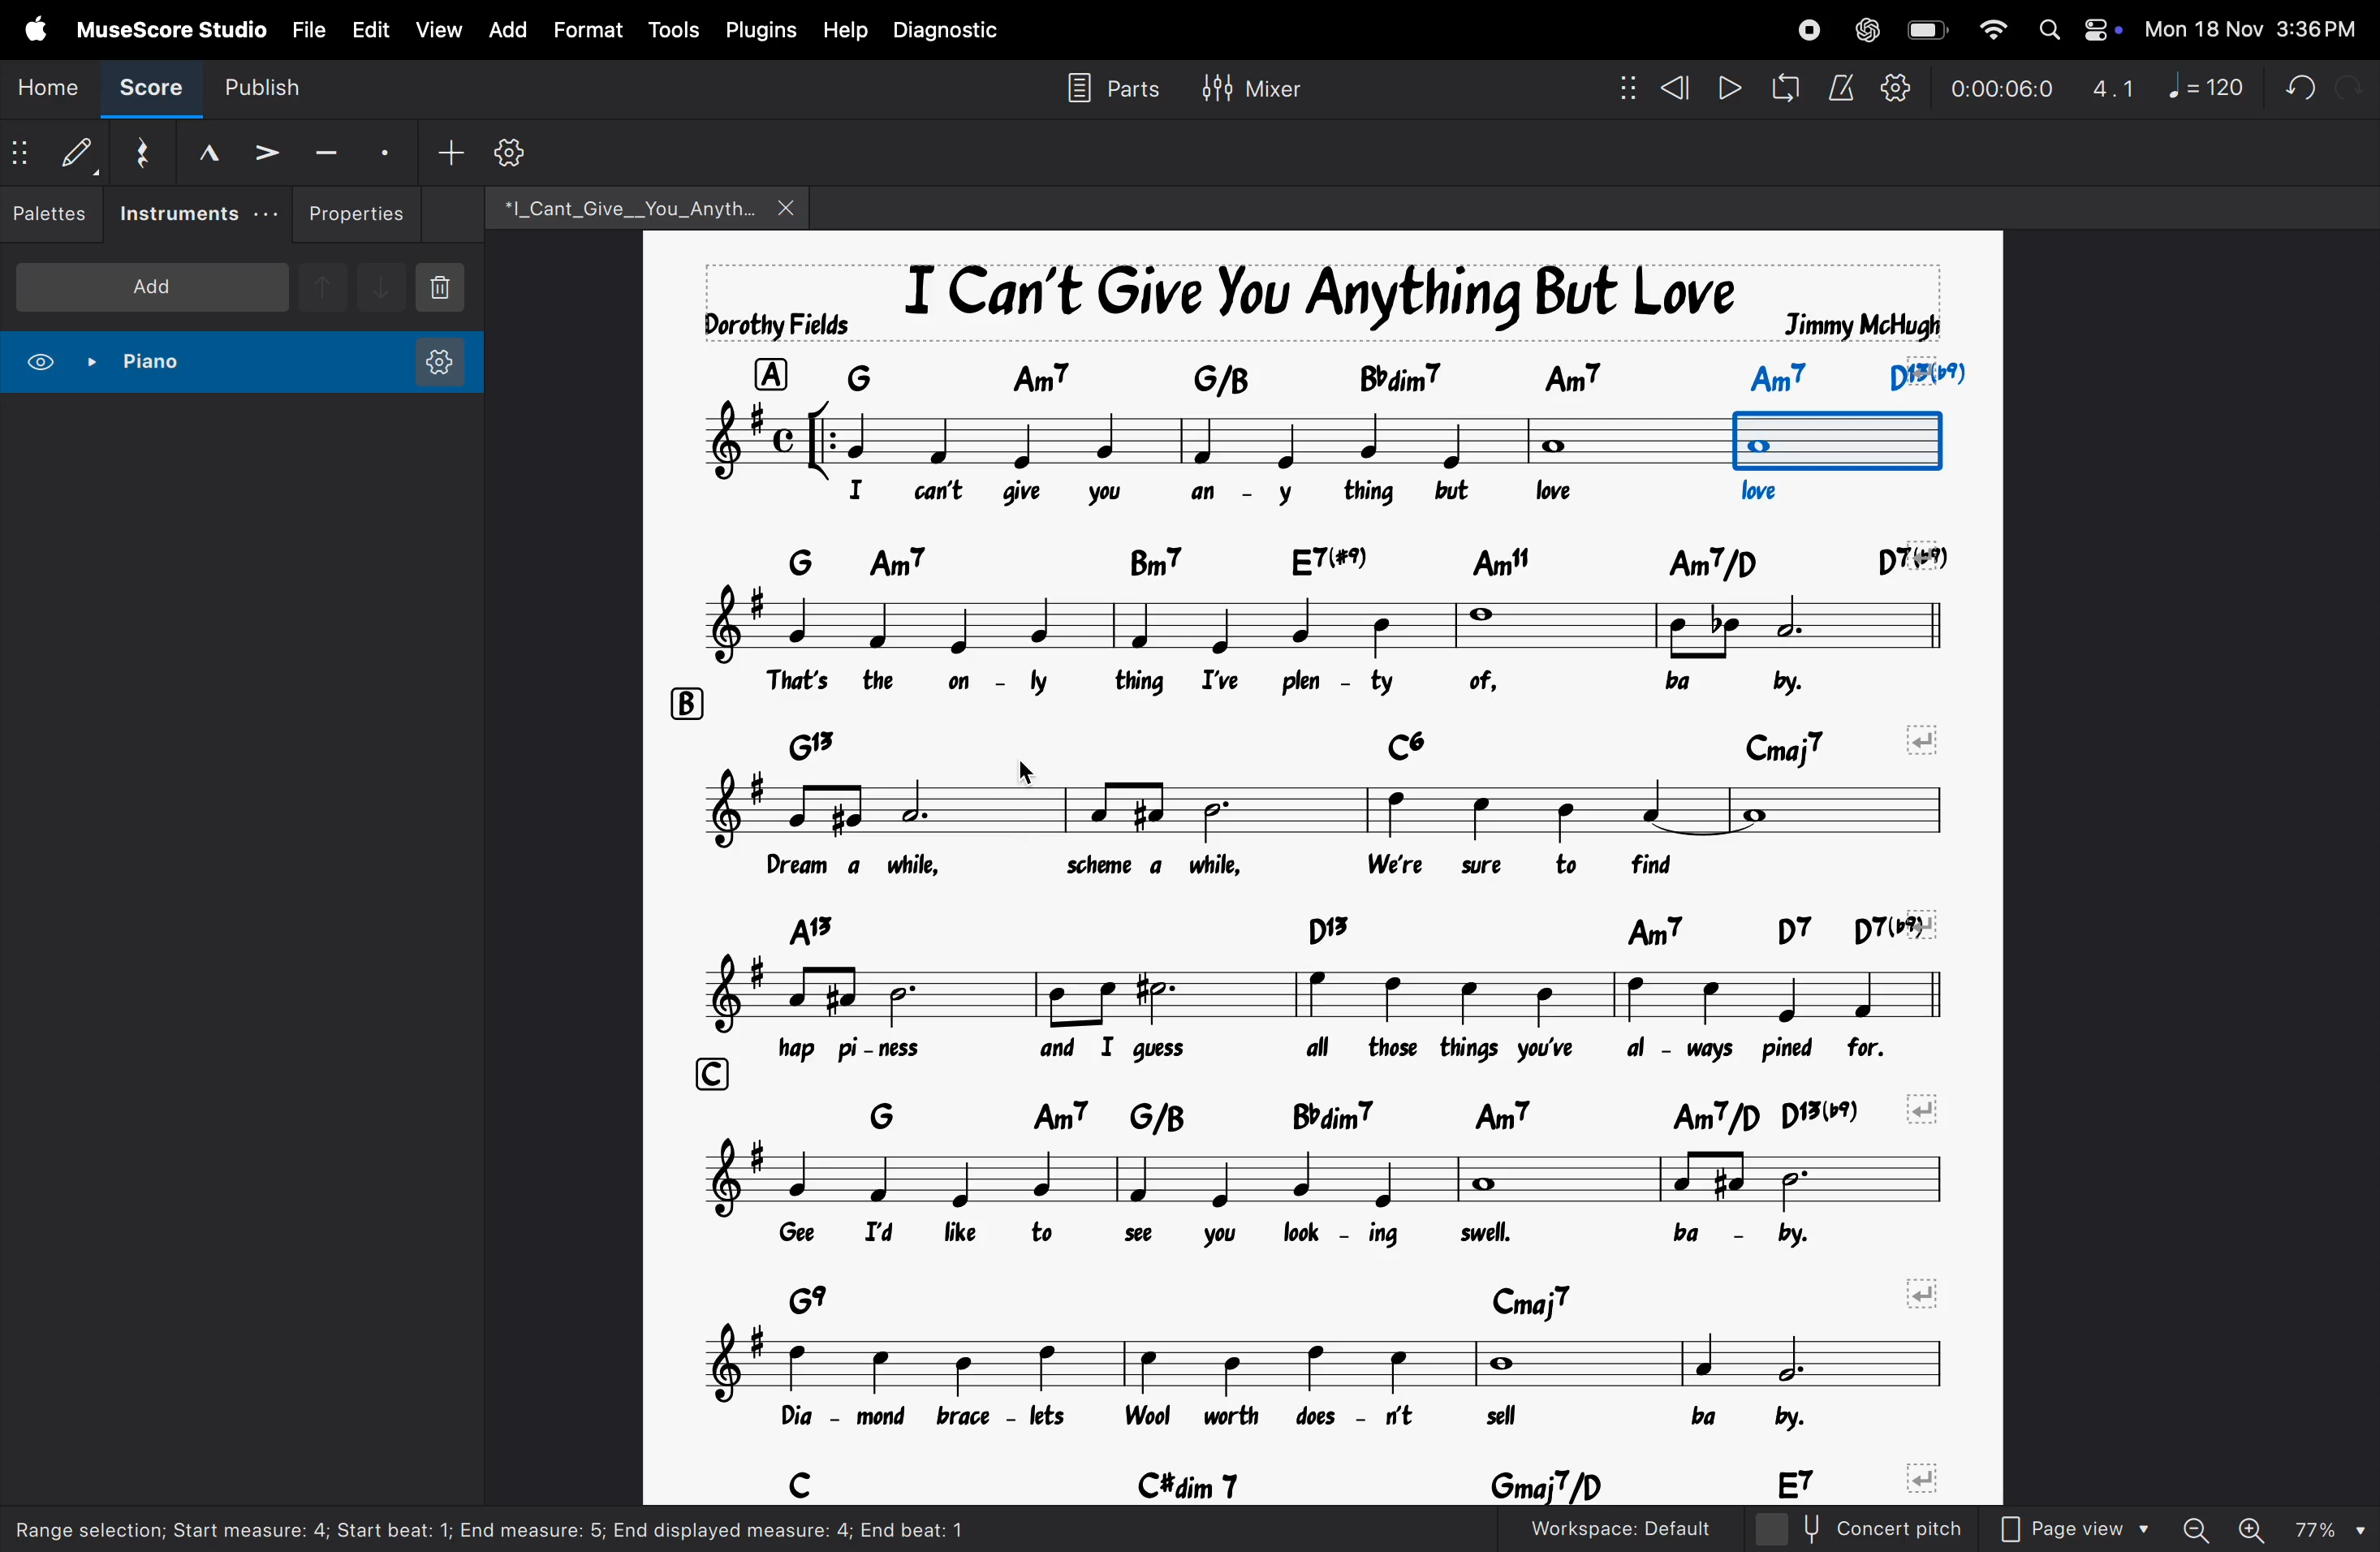 The width and height of the screenshot is (2380, 1552). Describe the element at coordinates (1333, 995) in the screenshot. I see `notes` at that location.